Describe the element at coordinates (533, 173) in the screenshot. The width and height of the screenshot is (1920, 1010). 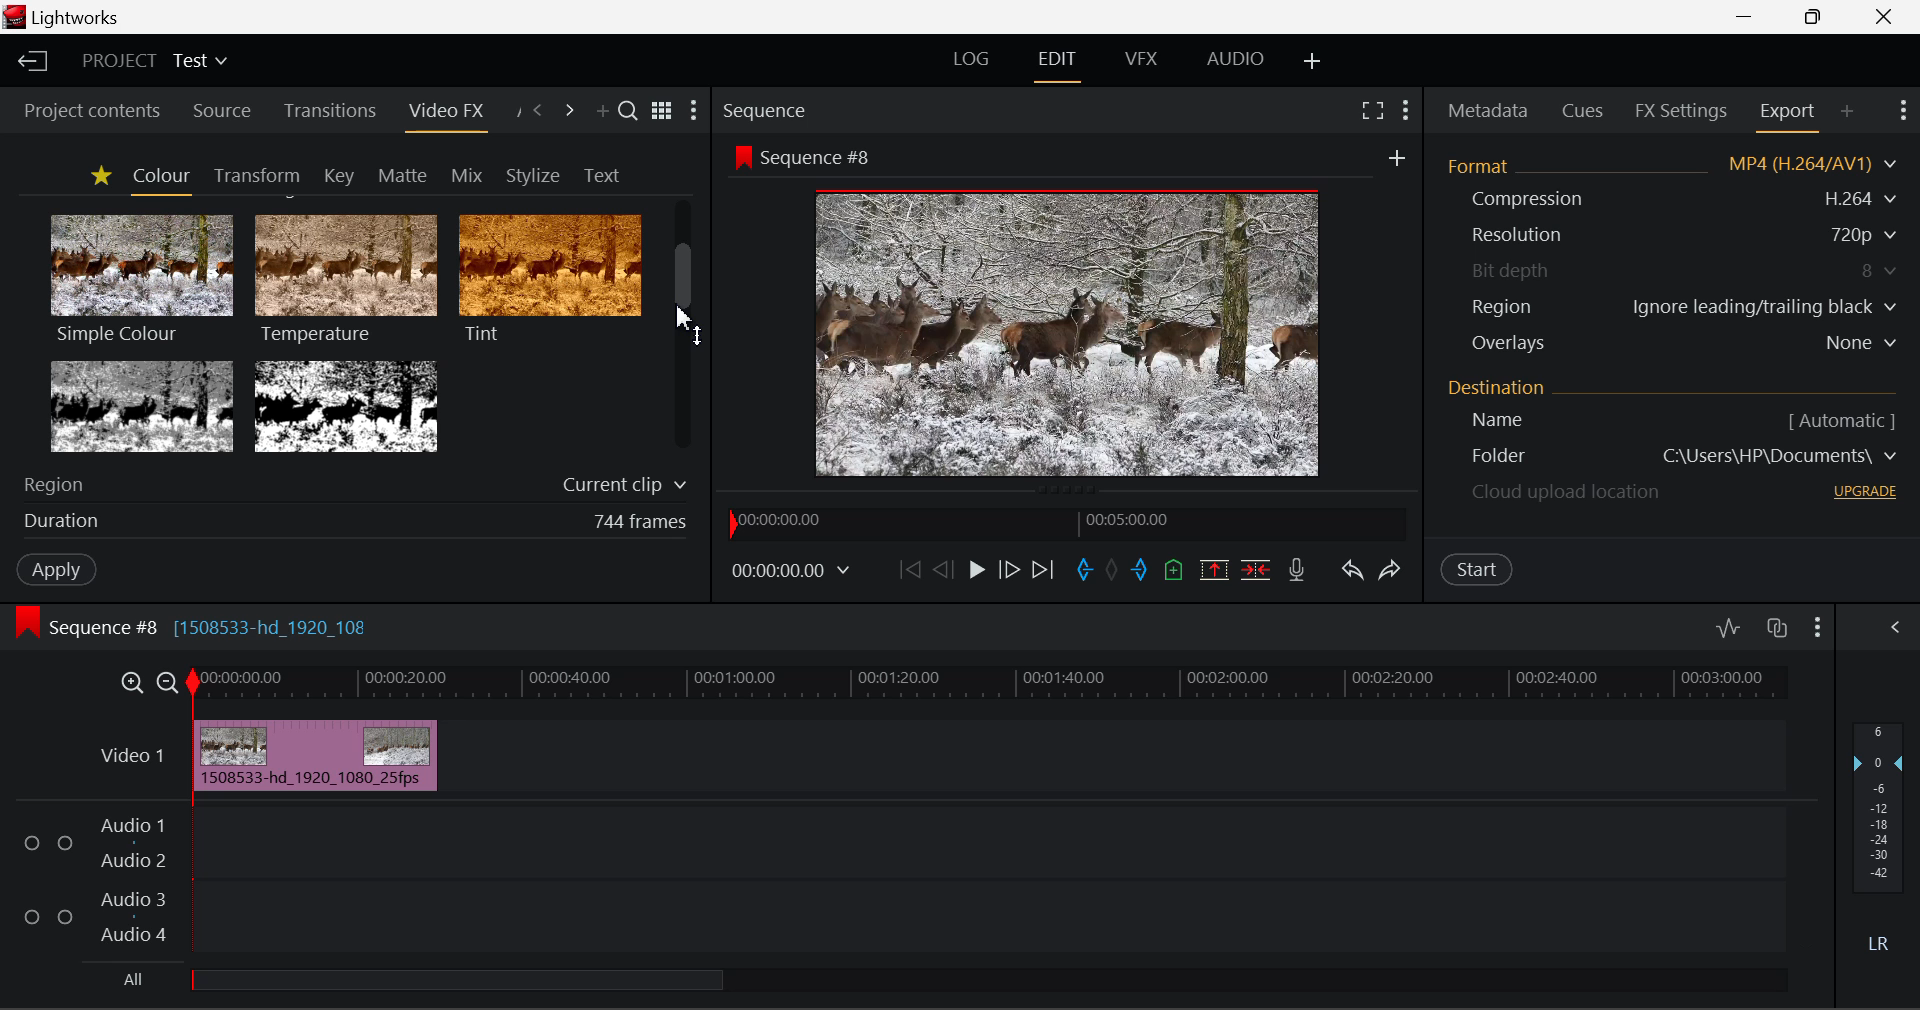
I see `Stylize` at that location.